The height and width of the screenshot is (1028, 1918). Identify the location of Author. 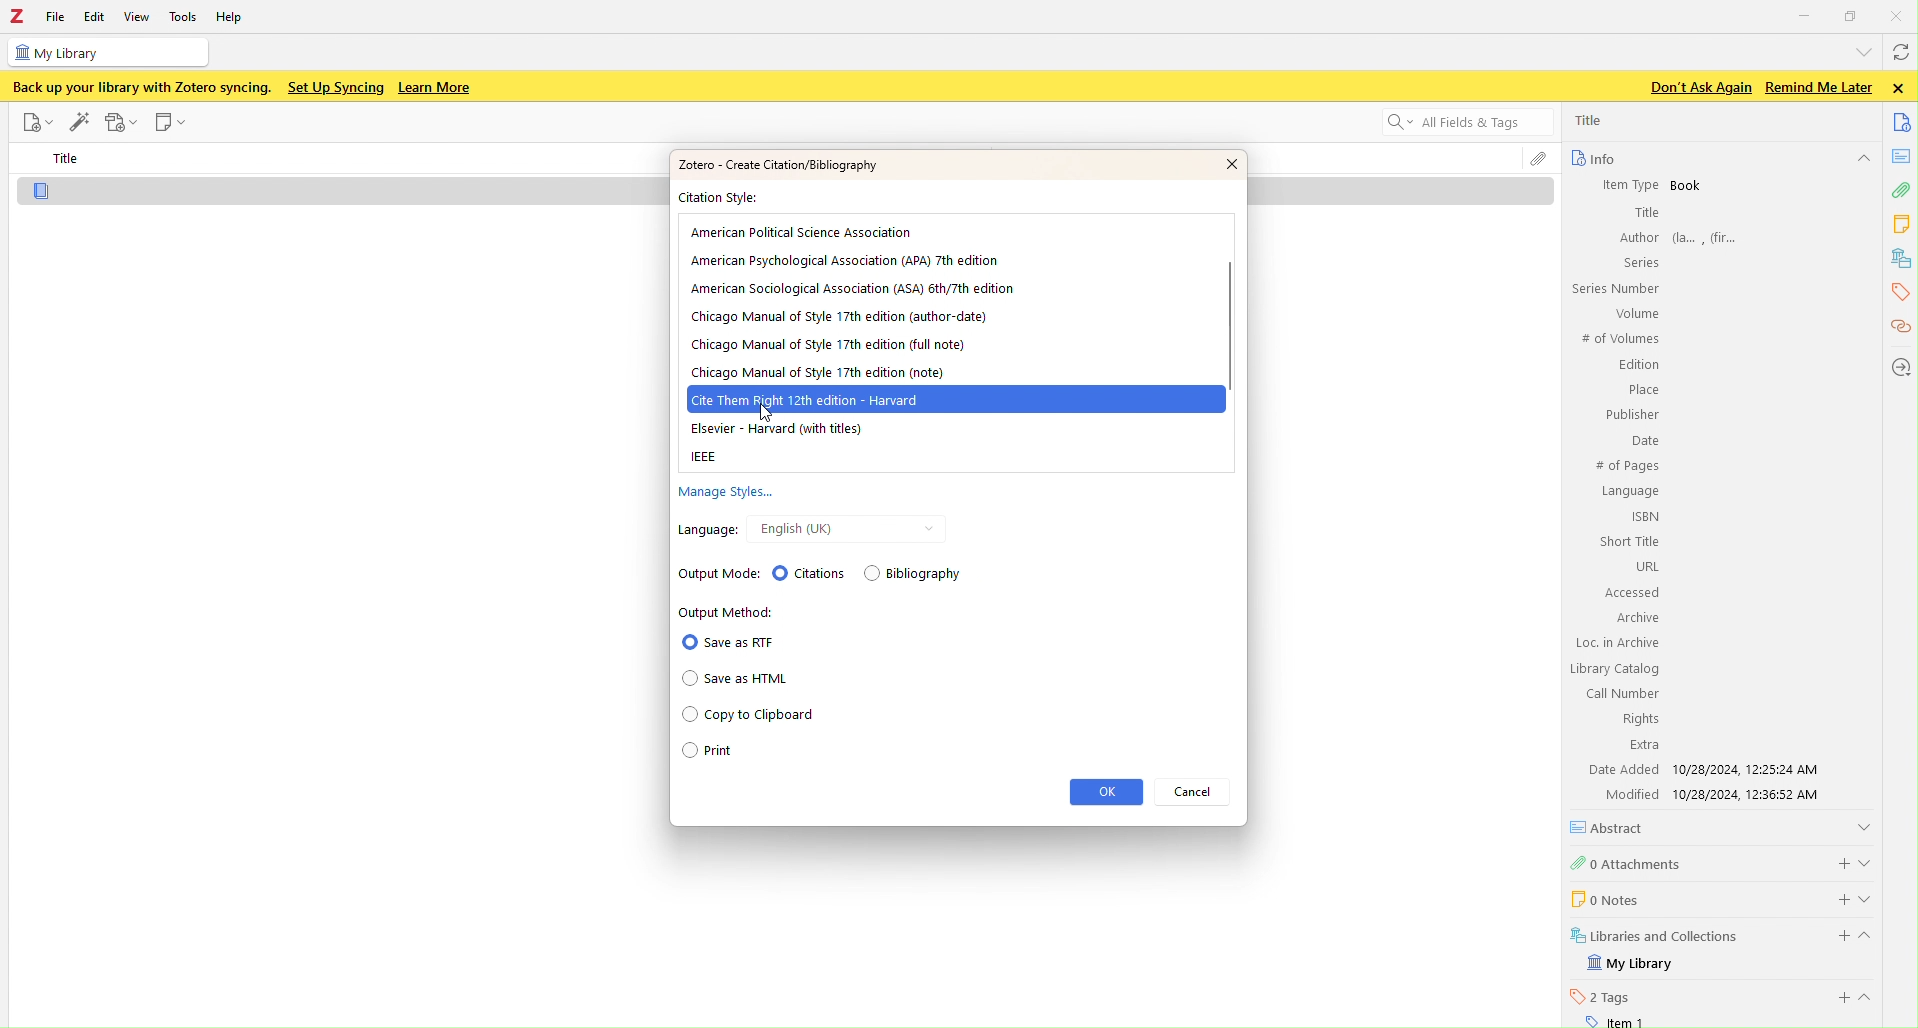
(1637, 237).